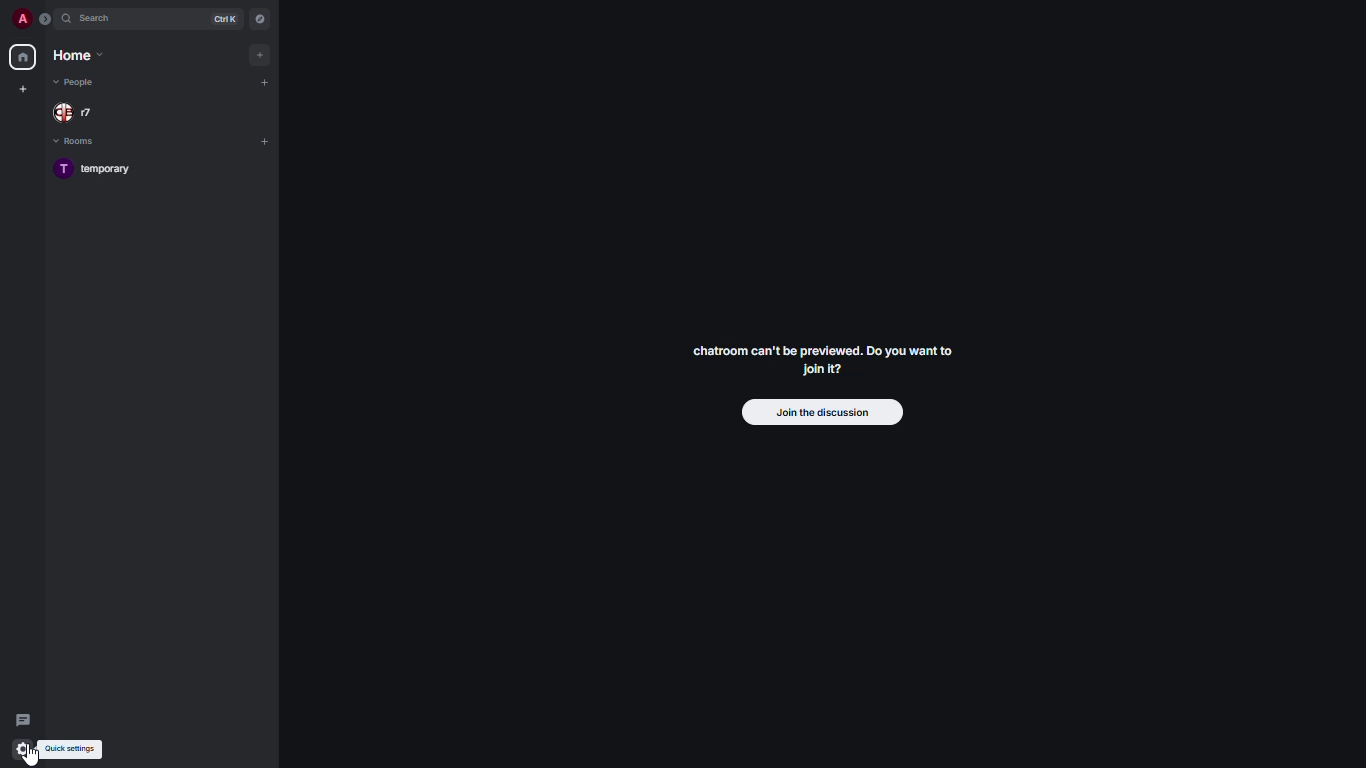 The height and width of the screenshot is (768, 1366). Describe the element at coordinates (98, 19) in the screenshot. I see `search` at that location.